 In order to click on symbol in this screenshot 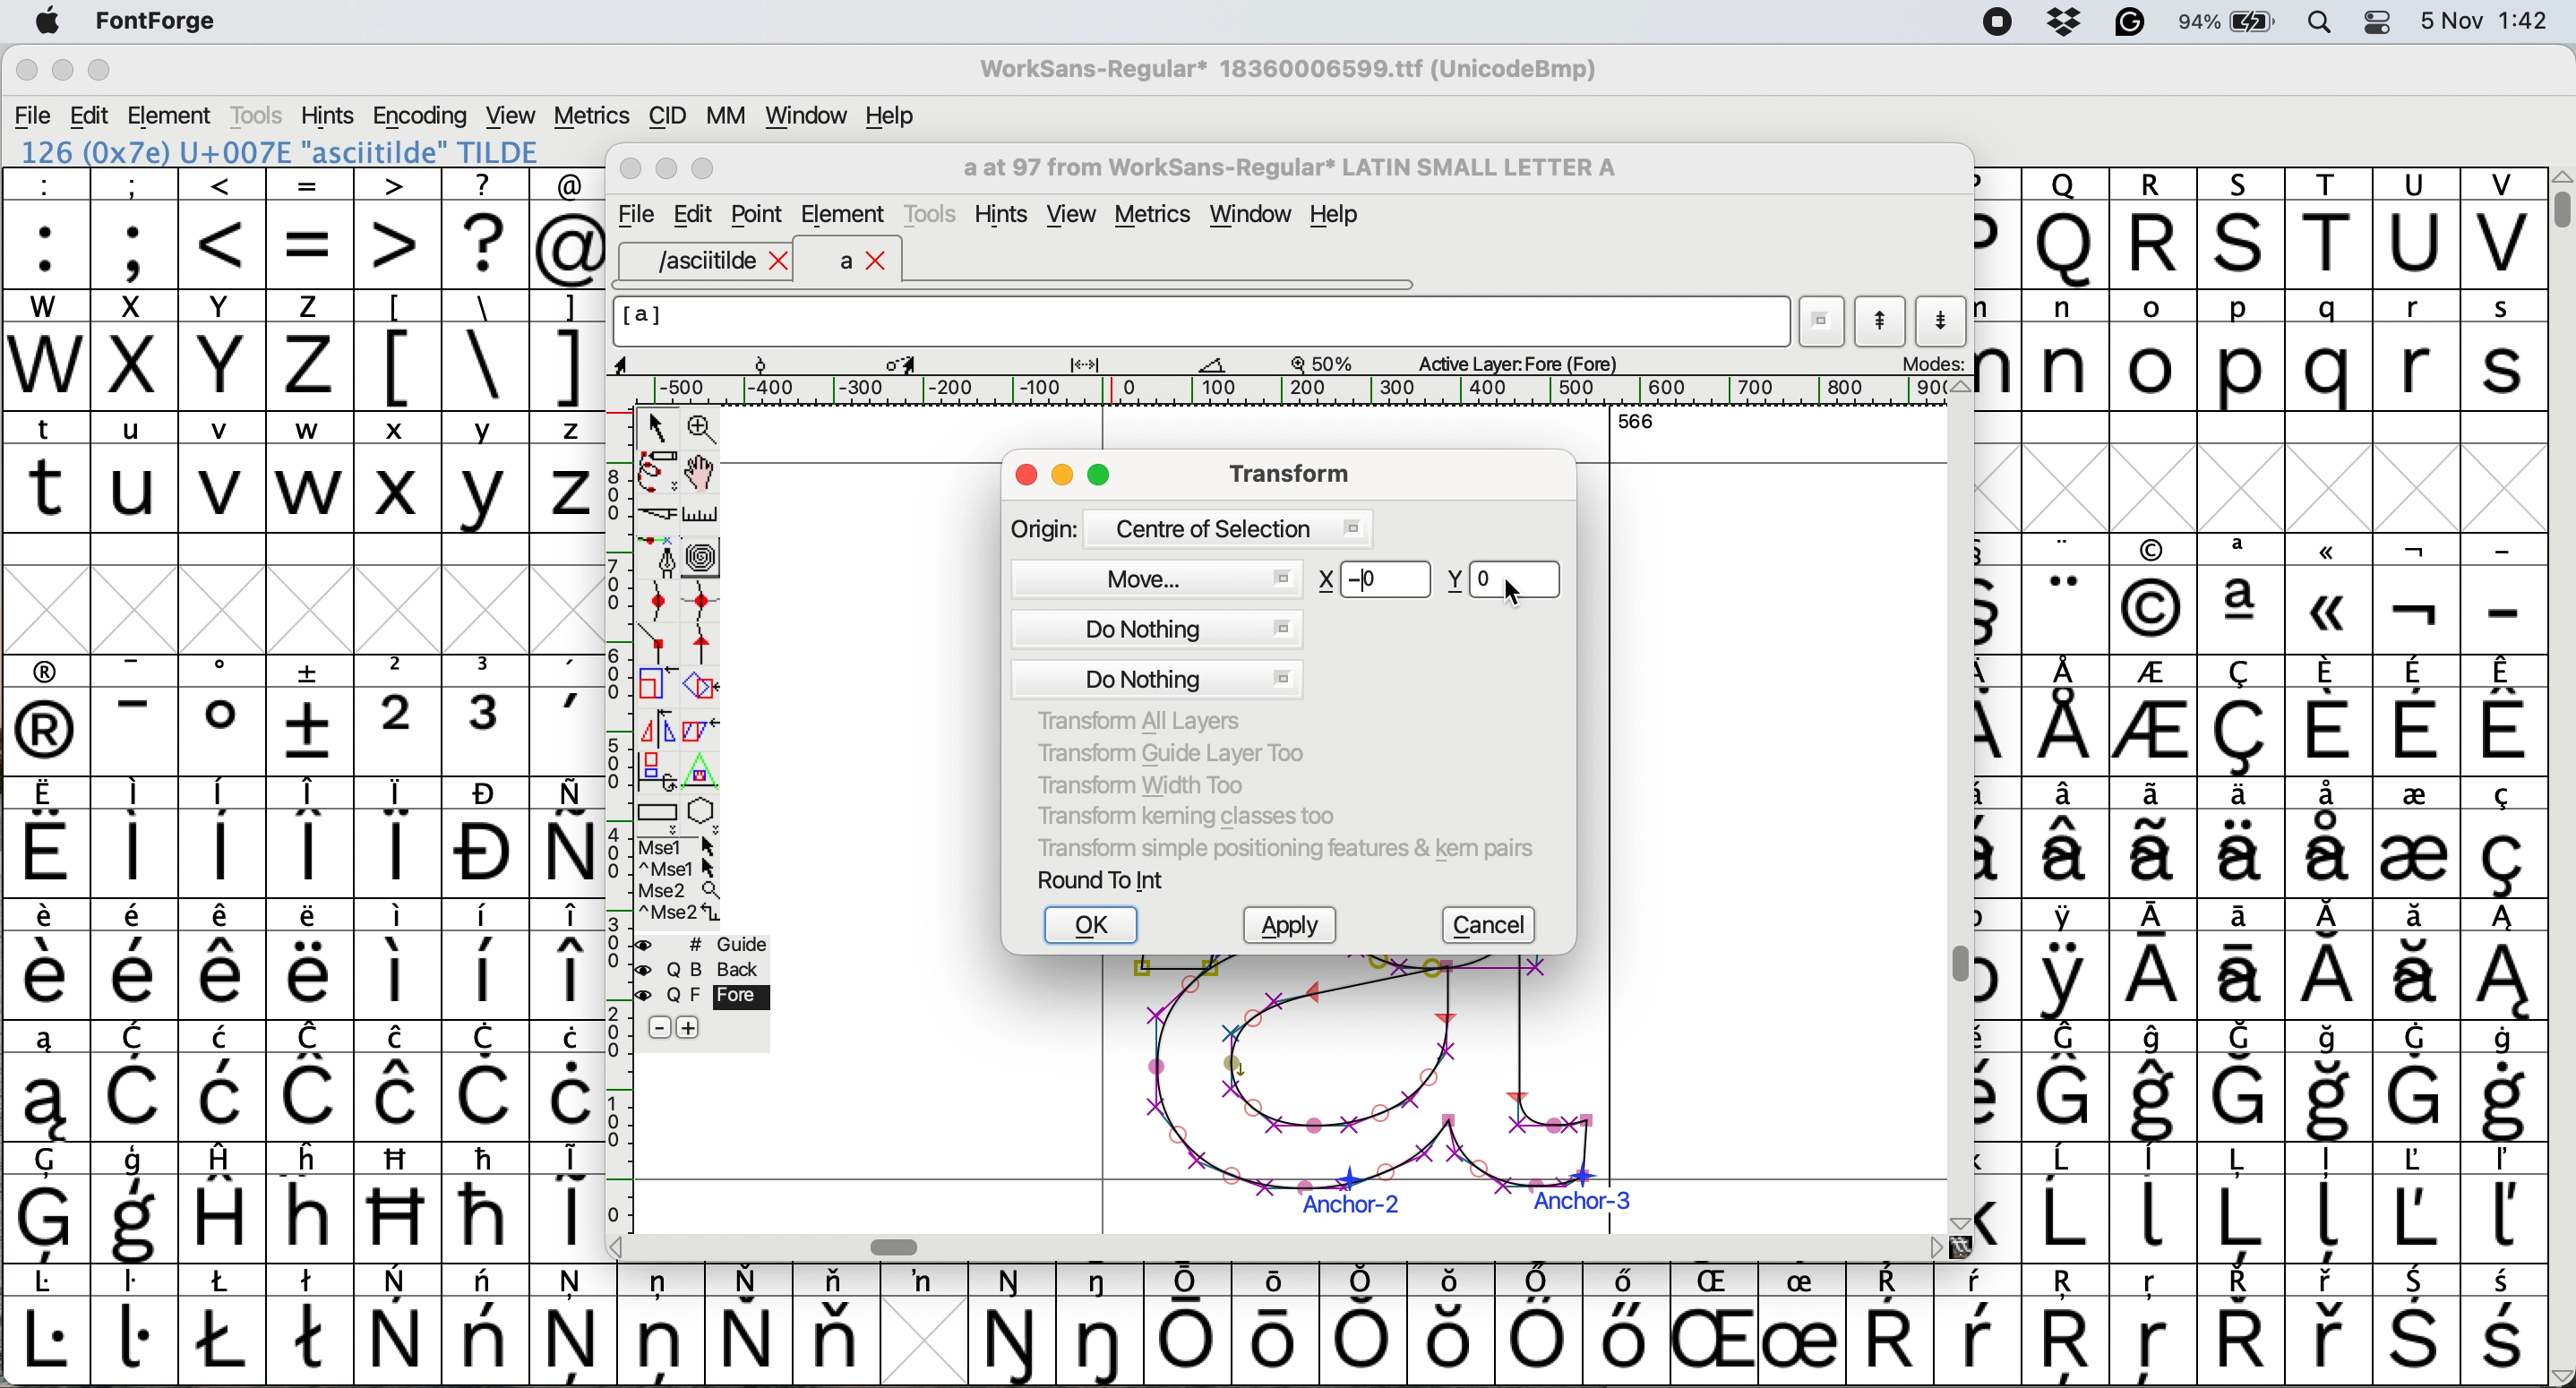, I will do `click(2157, 1082)`.